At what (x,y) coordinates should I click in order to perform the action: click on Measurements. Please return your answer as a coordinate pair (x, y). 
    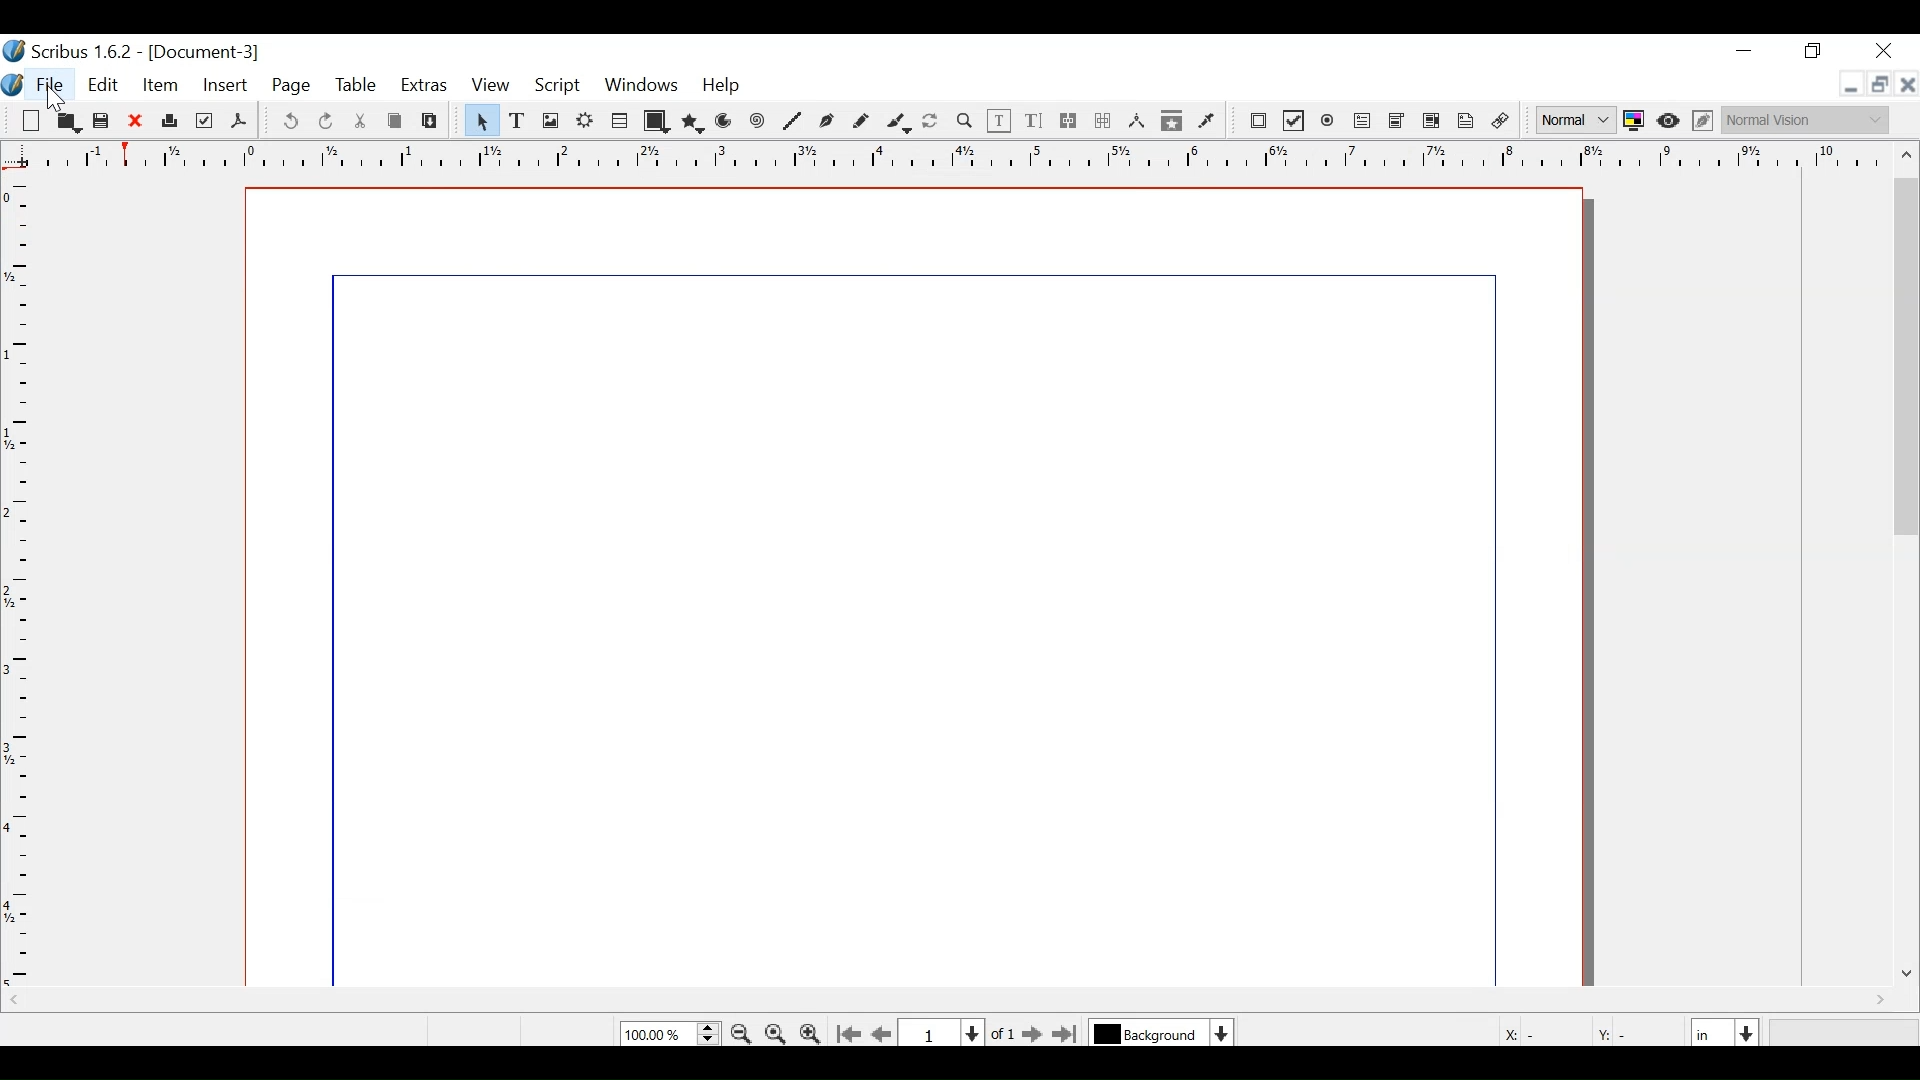
    Looking at the image, I should click on (1136, 121).